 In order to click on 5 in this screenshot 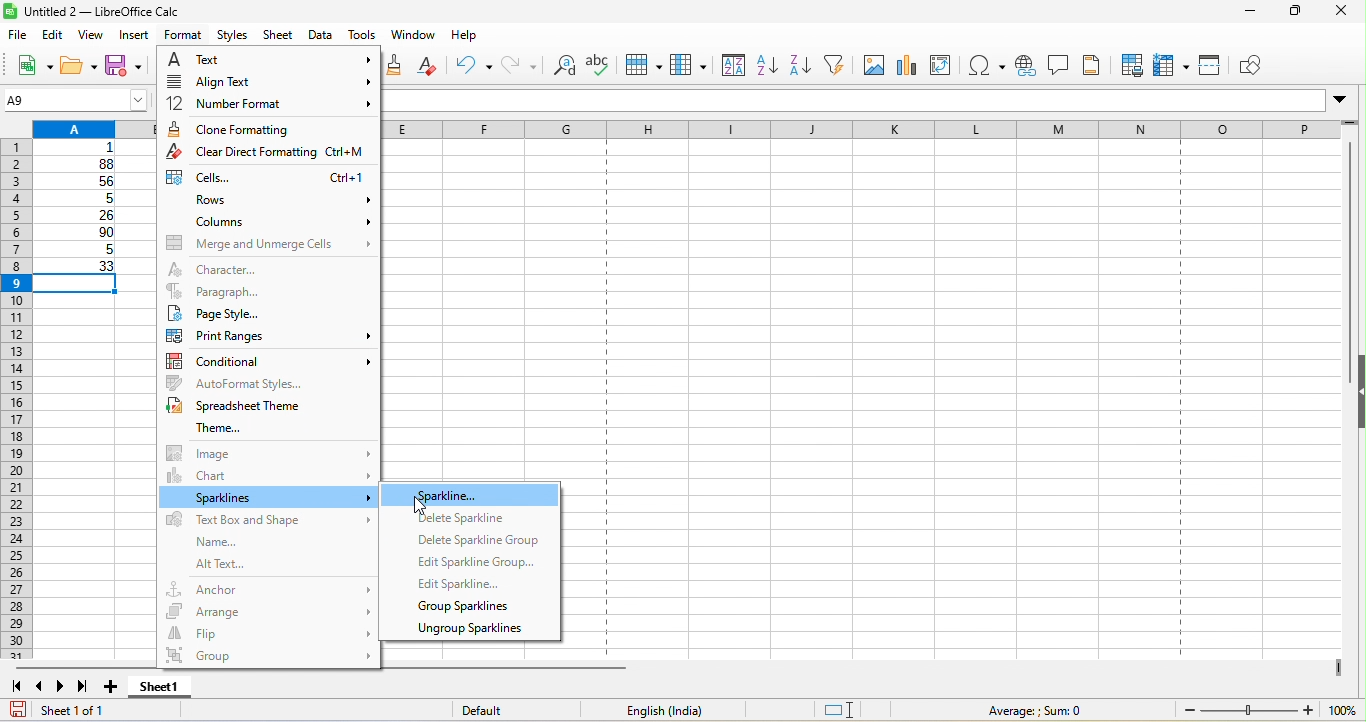, I will do `click(81, 199)`.